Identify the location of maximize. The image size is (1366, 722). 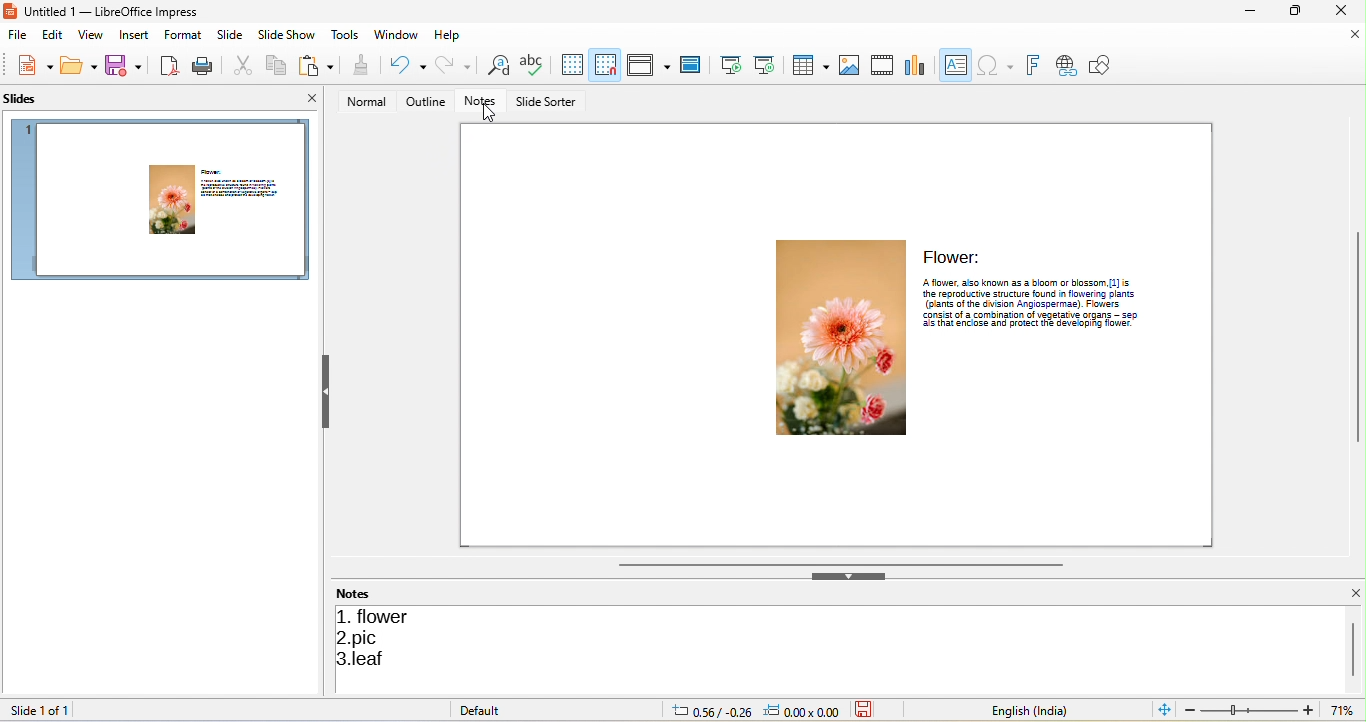
(1299, 11).